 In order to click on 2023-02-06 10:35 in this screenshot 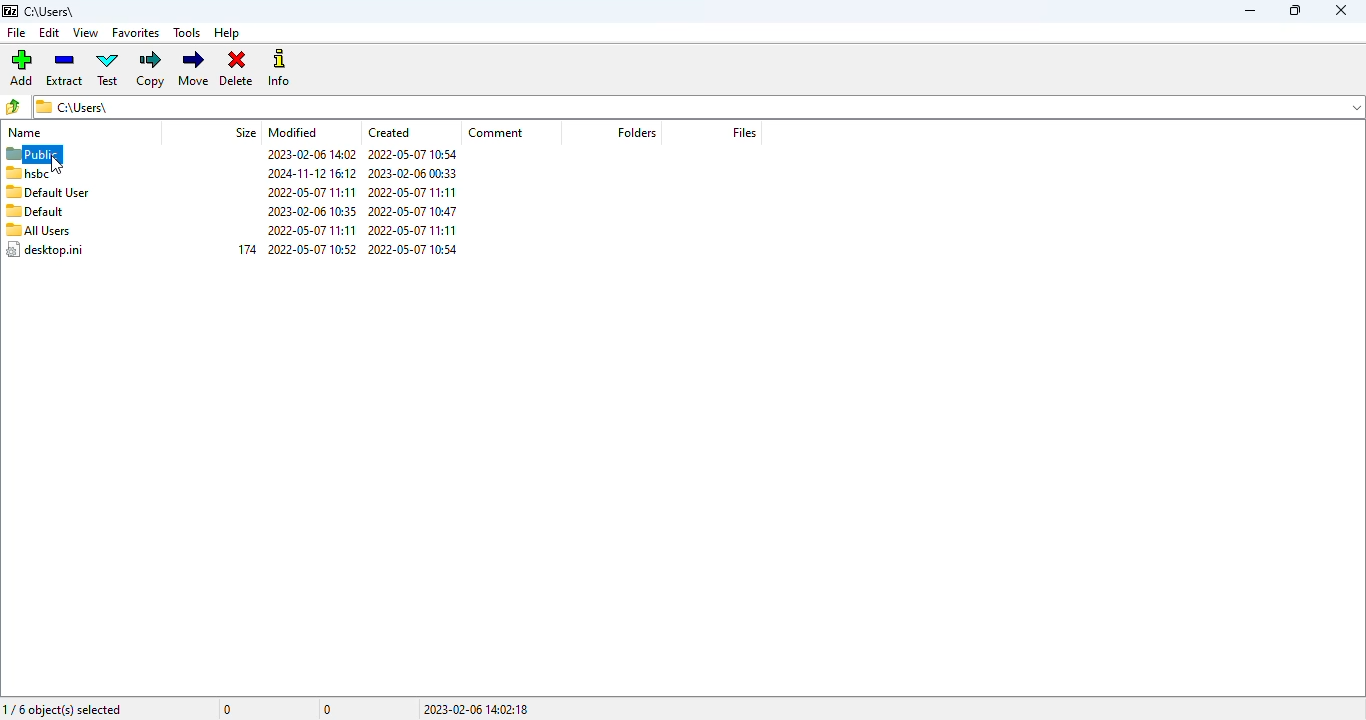, I will do `click(306, 212)`.